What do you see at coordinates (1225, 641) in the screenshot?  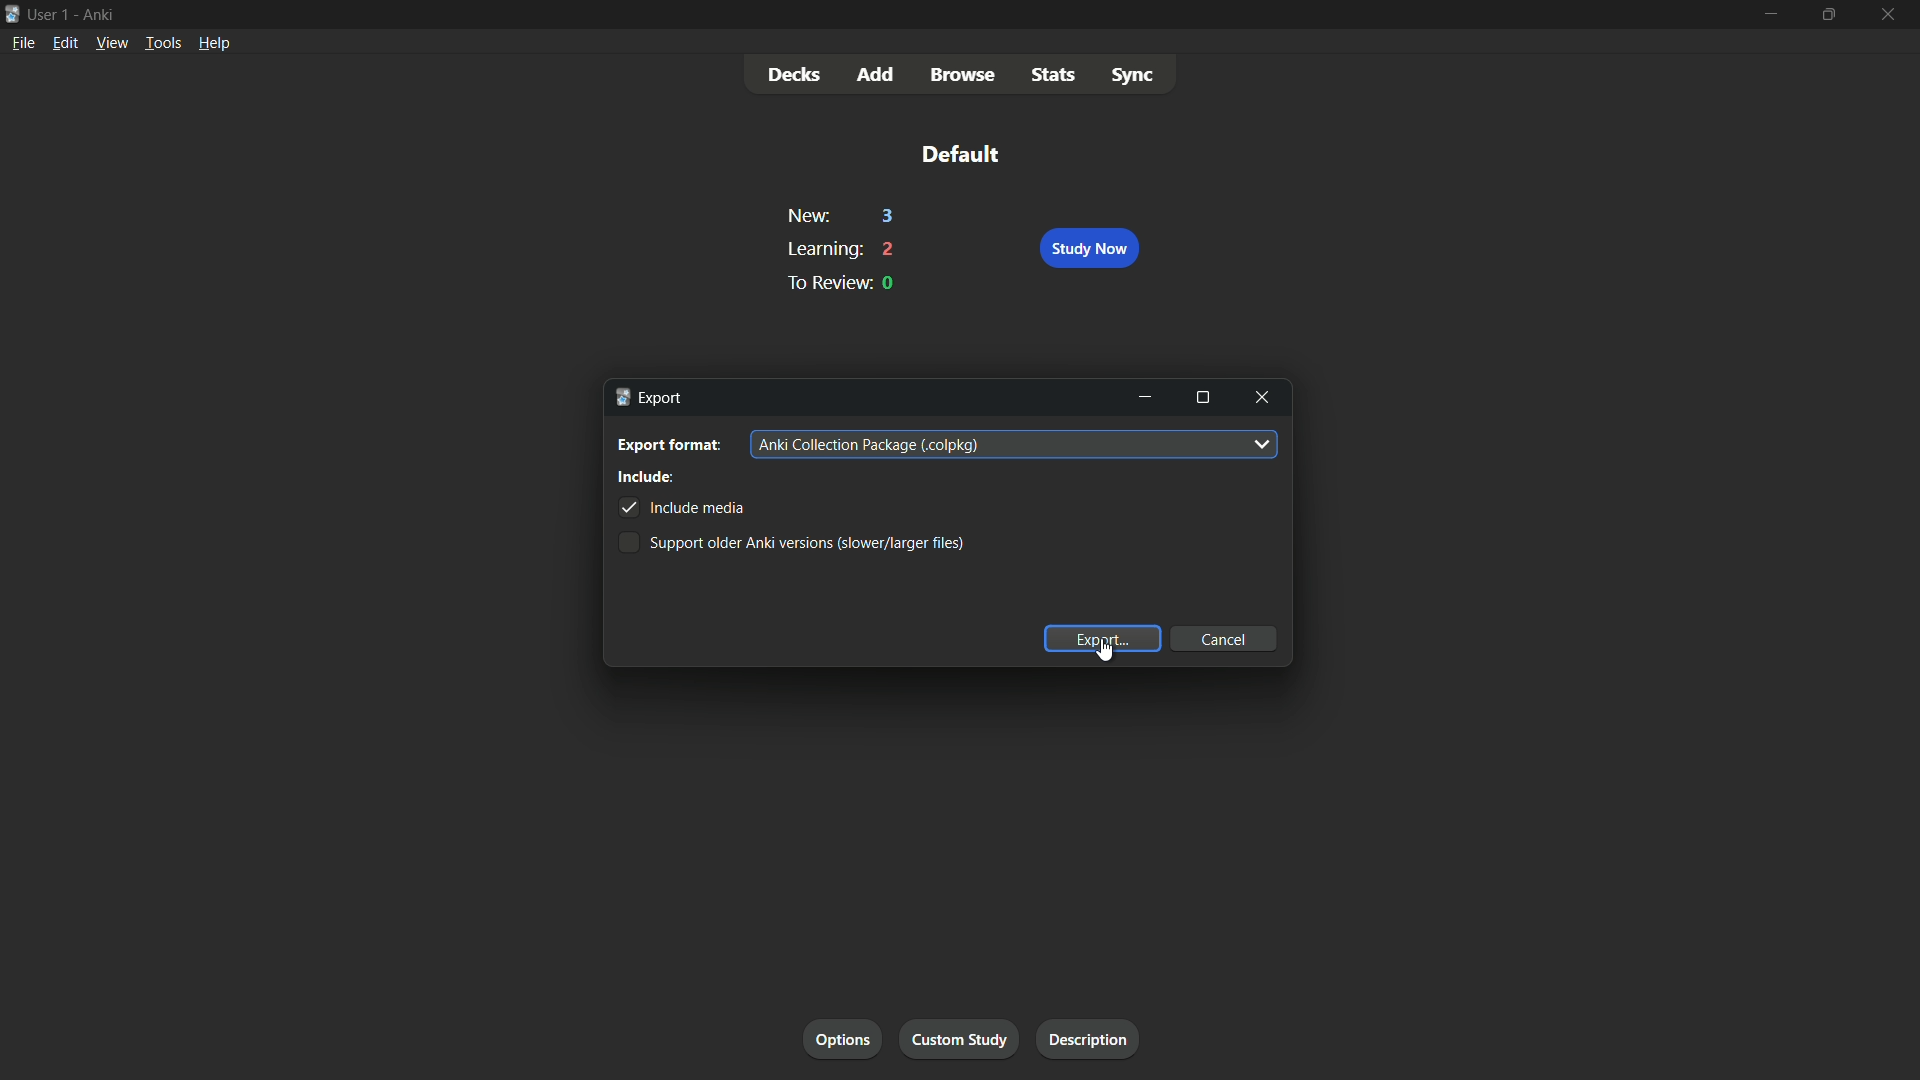 I see `cancel` at bounding box center [1225, 641].